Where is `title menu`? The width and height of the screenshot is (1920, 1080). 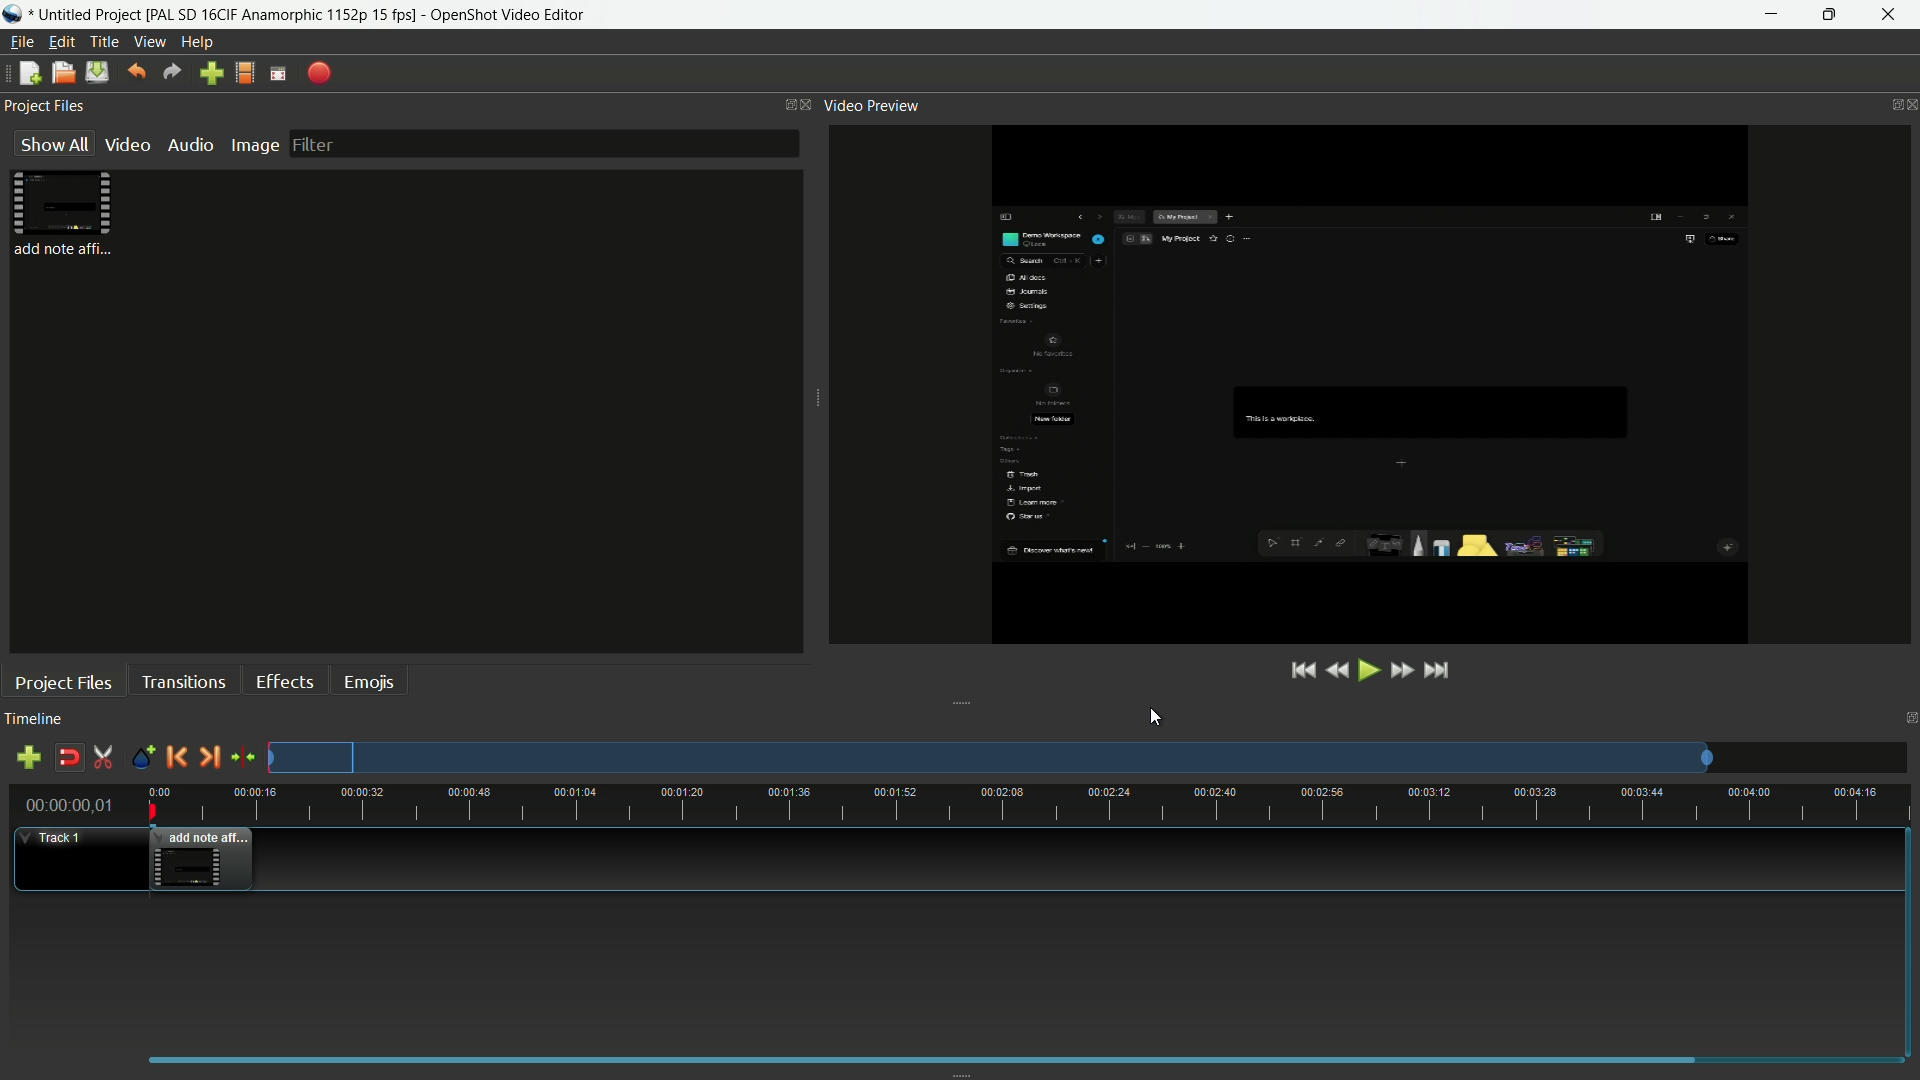
title menu is located at coordinates (105, 42).